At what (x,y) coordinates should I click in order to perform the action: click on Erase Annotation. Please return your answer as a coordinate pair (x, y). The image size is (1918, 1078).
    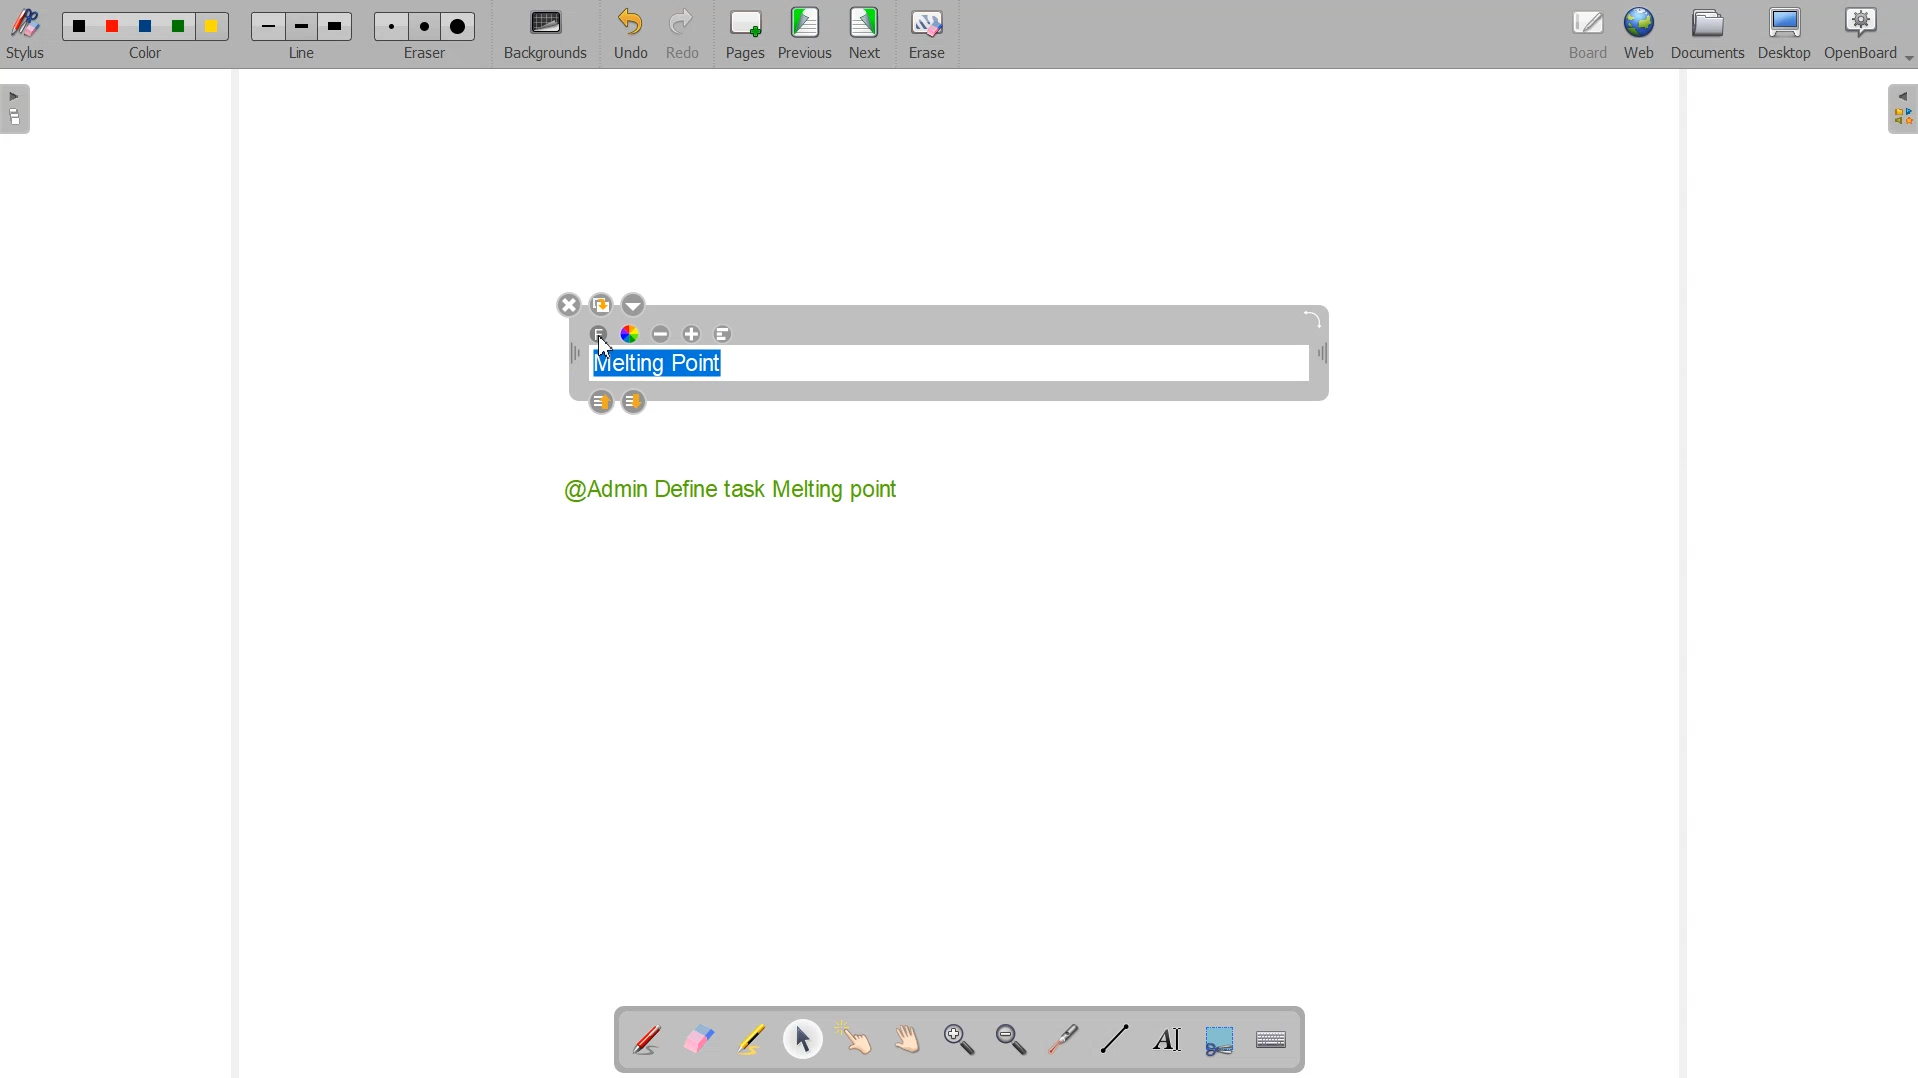
    Looking at the image, I should click on (698, 1040).